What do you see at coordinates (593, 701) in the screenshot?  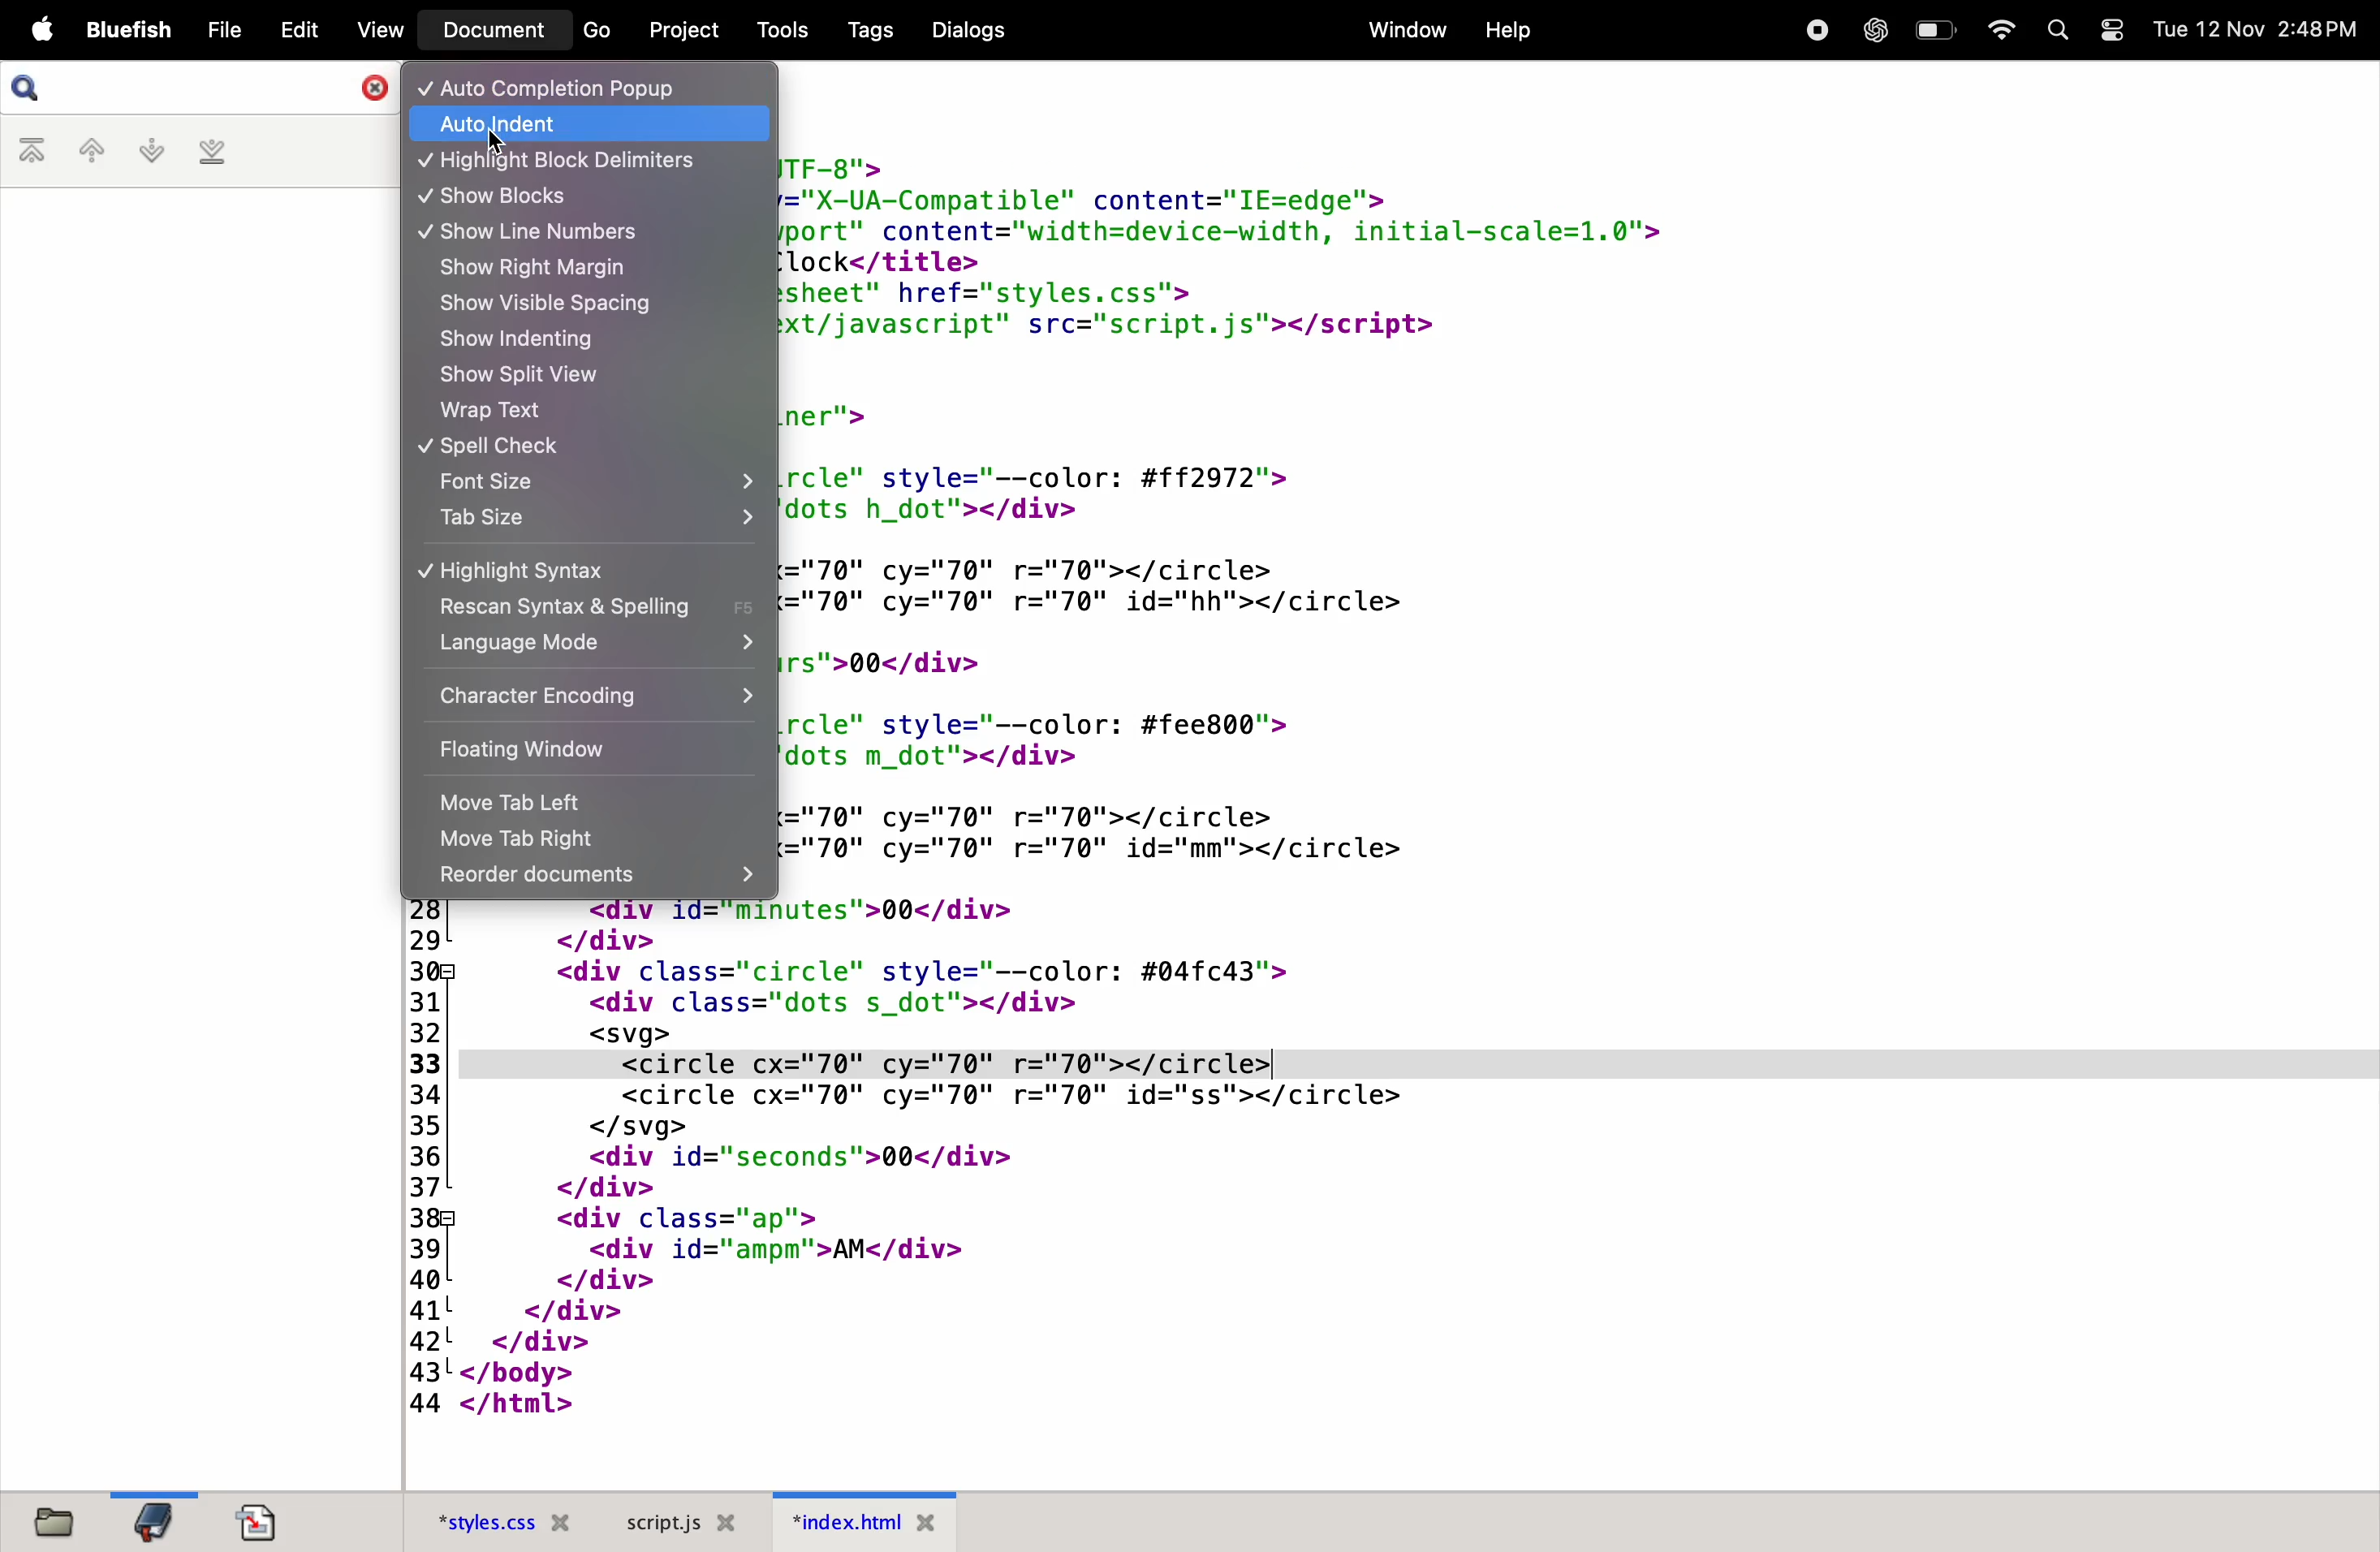 I see `character encoding` at bounding box center [593, 701].